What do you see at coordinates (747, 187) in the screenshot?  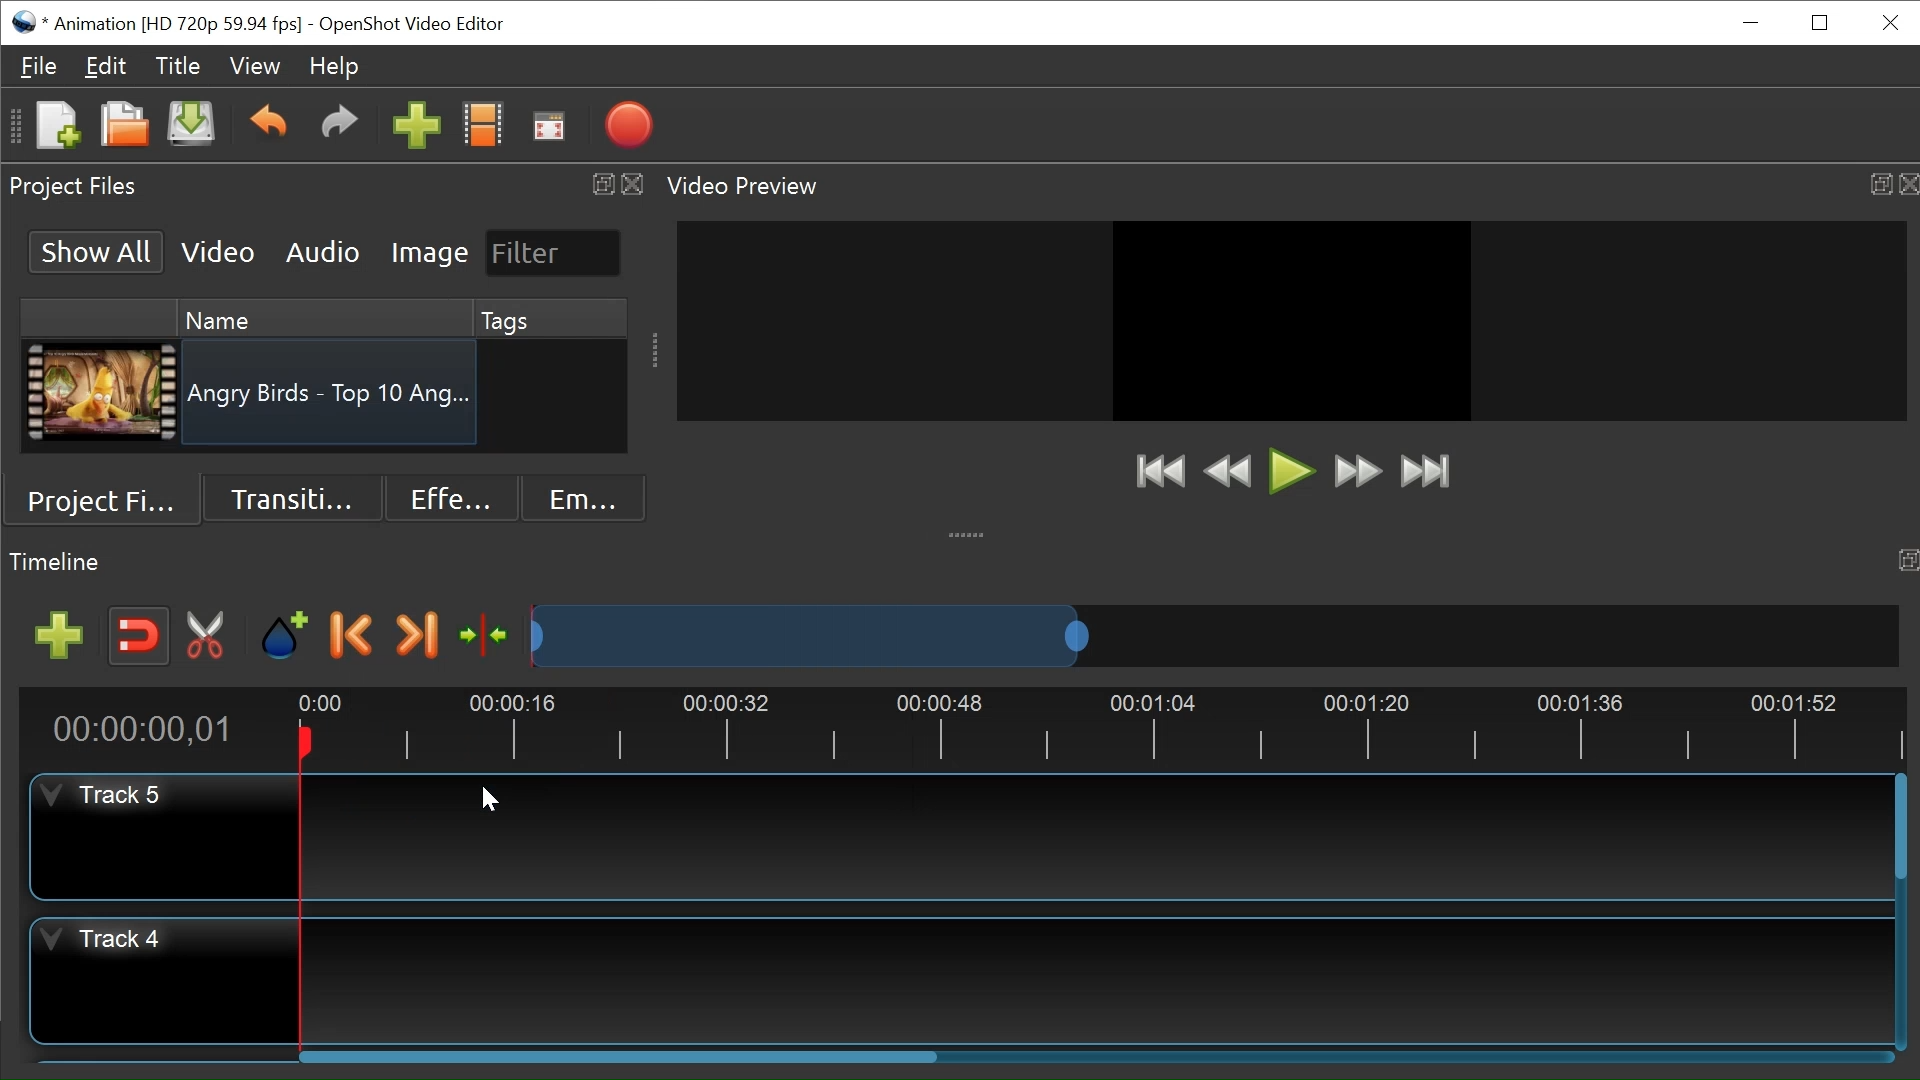 I see `Video Preview Panel` at bounding box center [747, 187].